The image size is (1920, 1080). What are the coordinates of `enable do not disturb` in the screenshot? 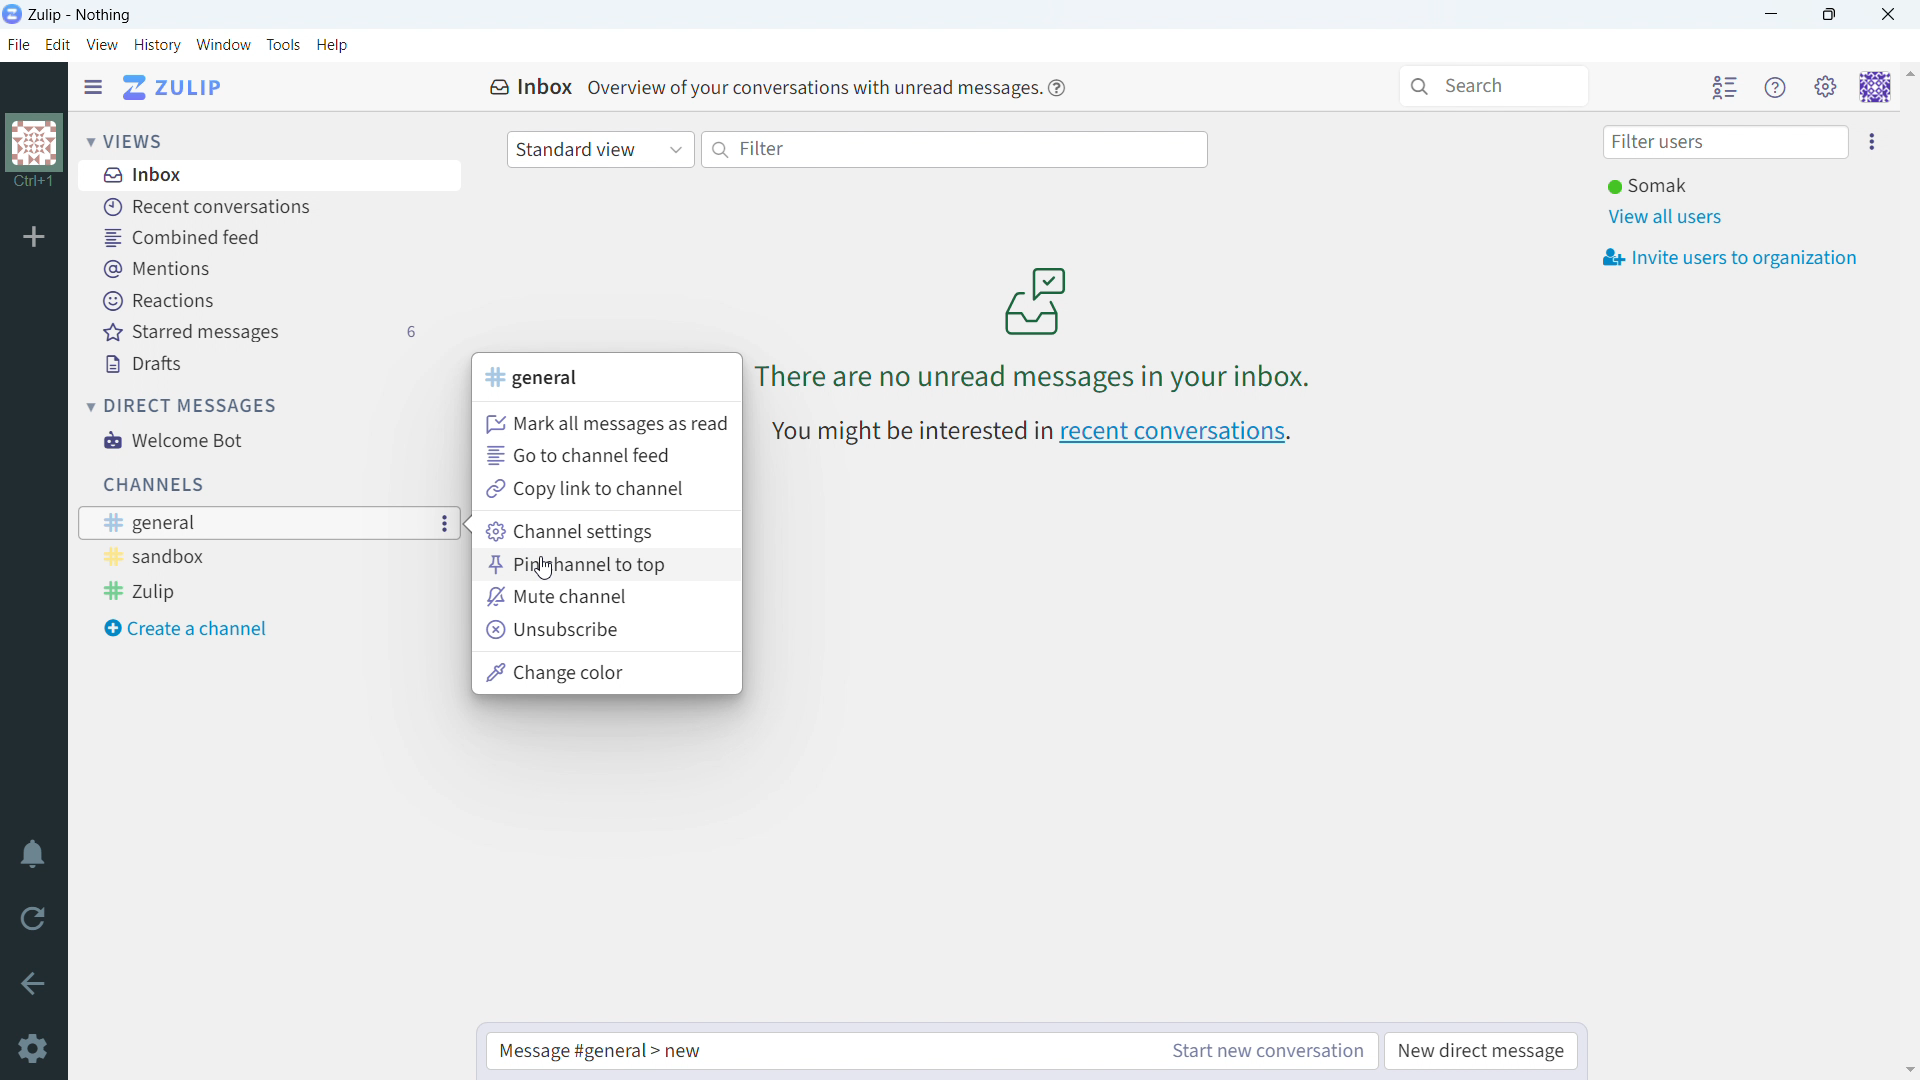 It's located at (33, 854).